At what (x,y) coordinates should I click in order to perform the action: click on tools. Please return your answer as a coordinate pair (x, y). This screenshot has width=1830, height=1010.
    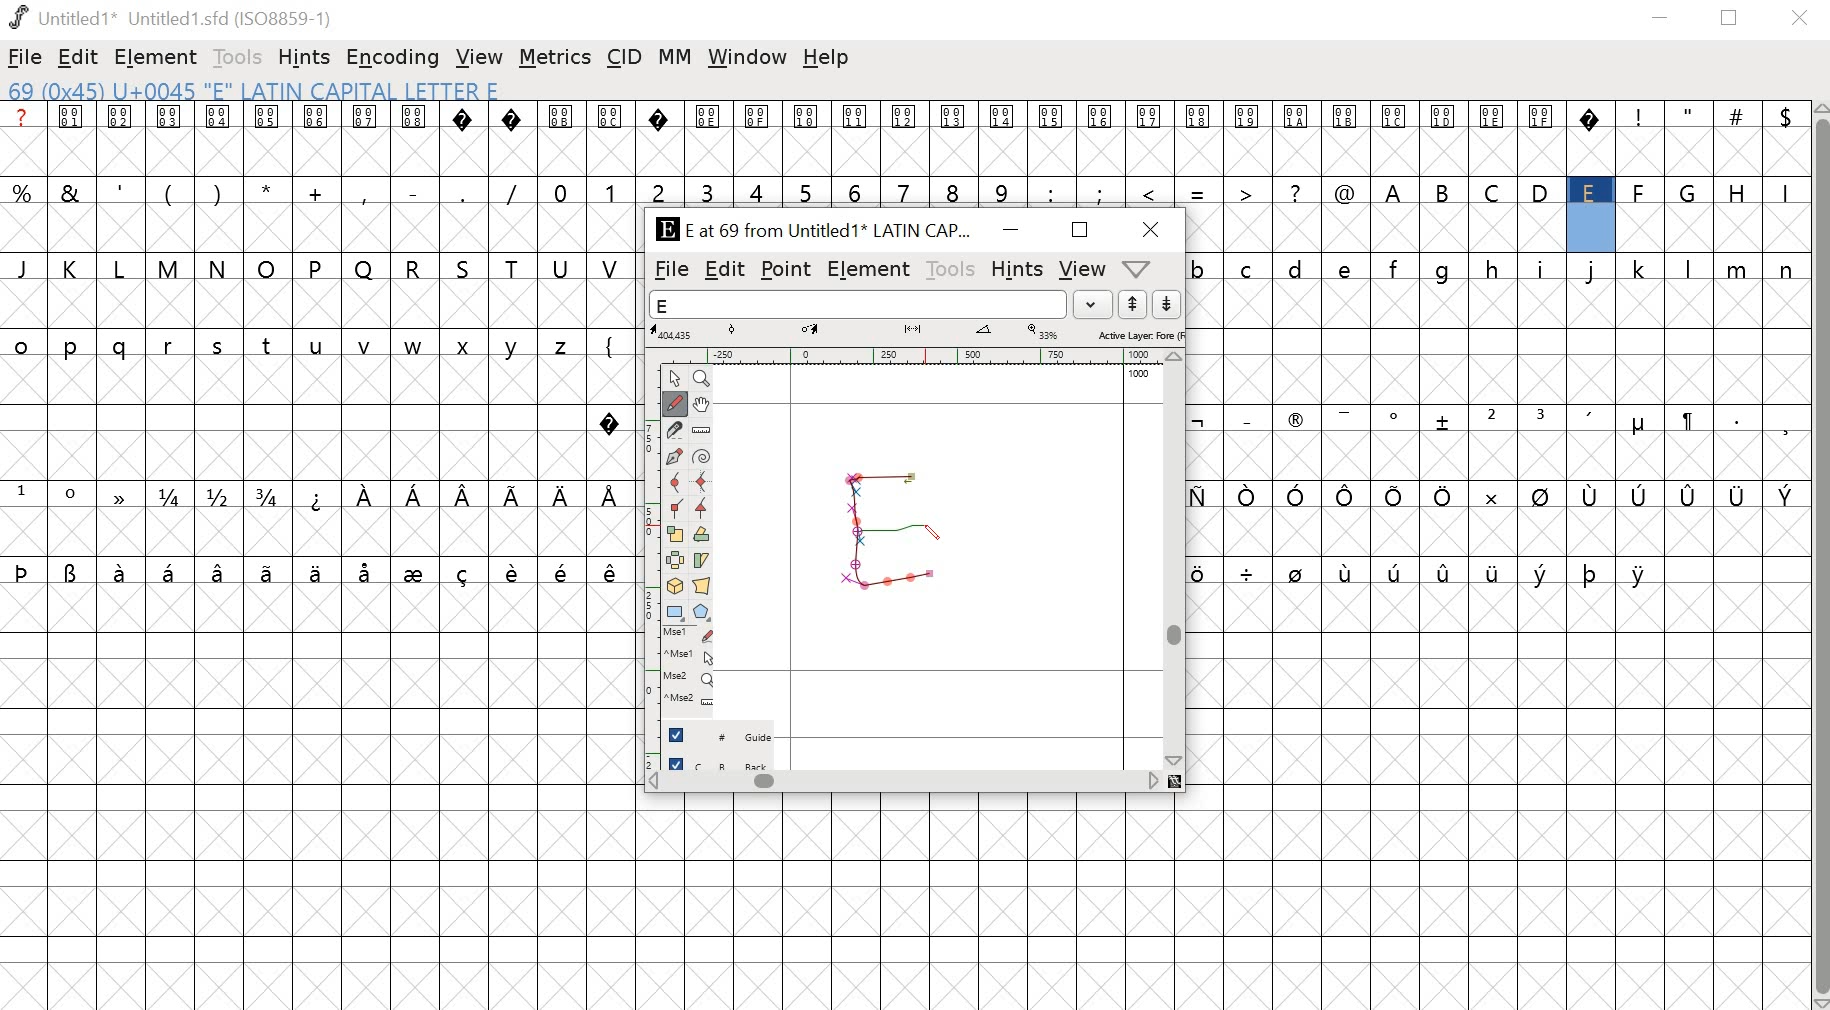
    Looking at the image, I should click on (238, 57).